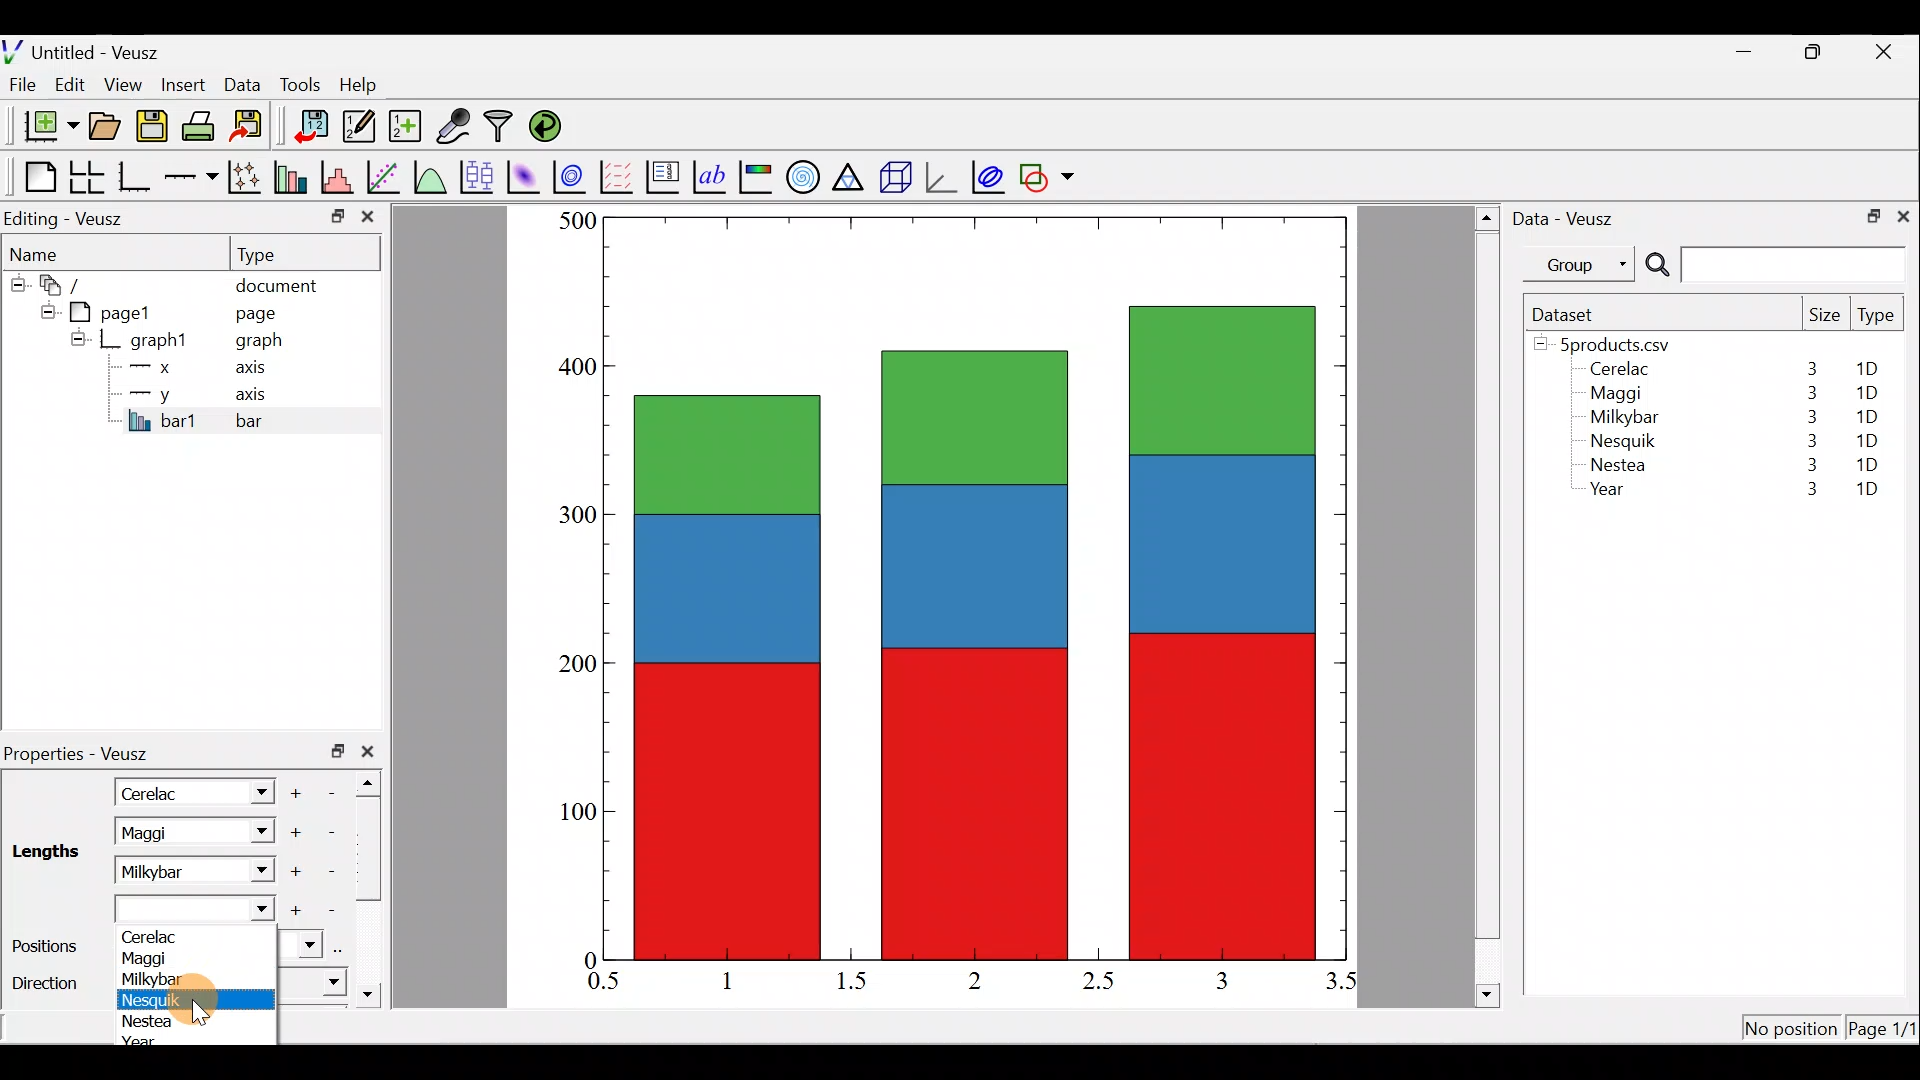  I want to click on restore down, so click(338, 751).